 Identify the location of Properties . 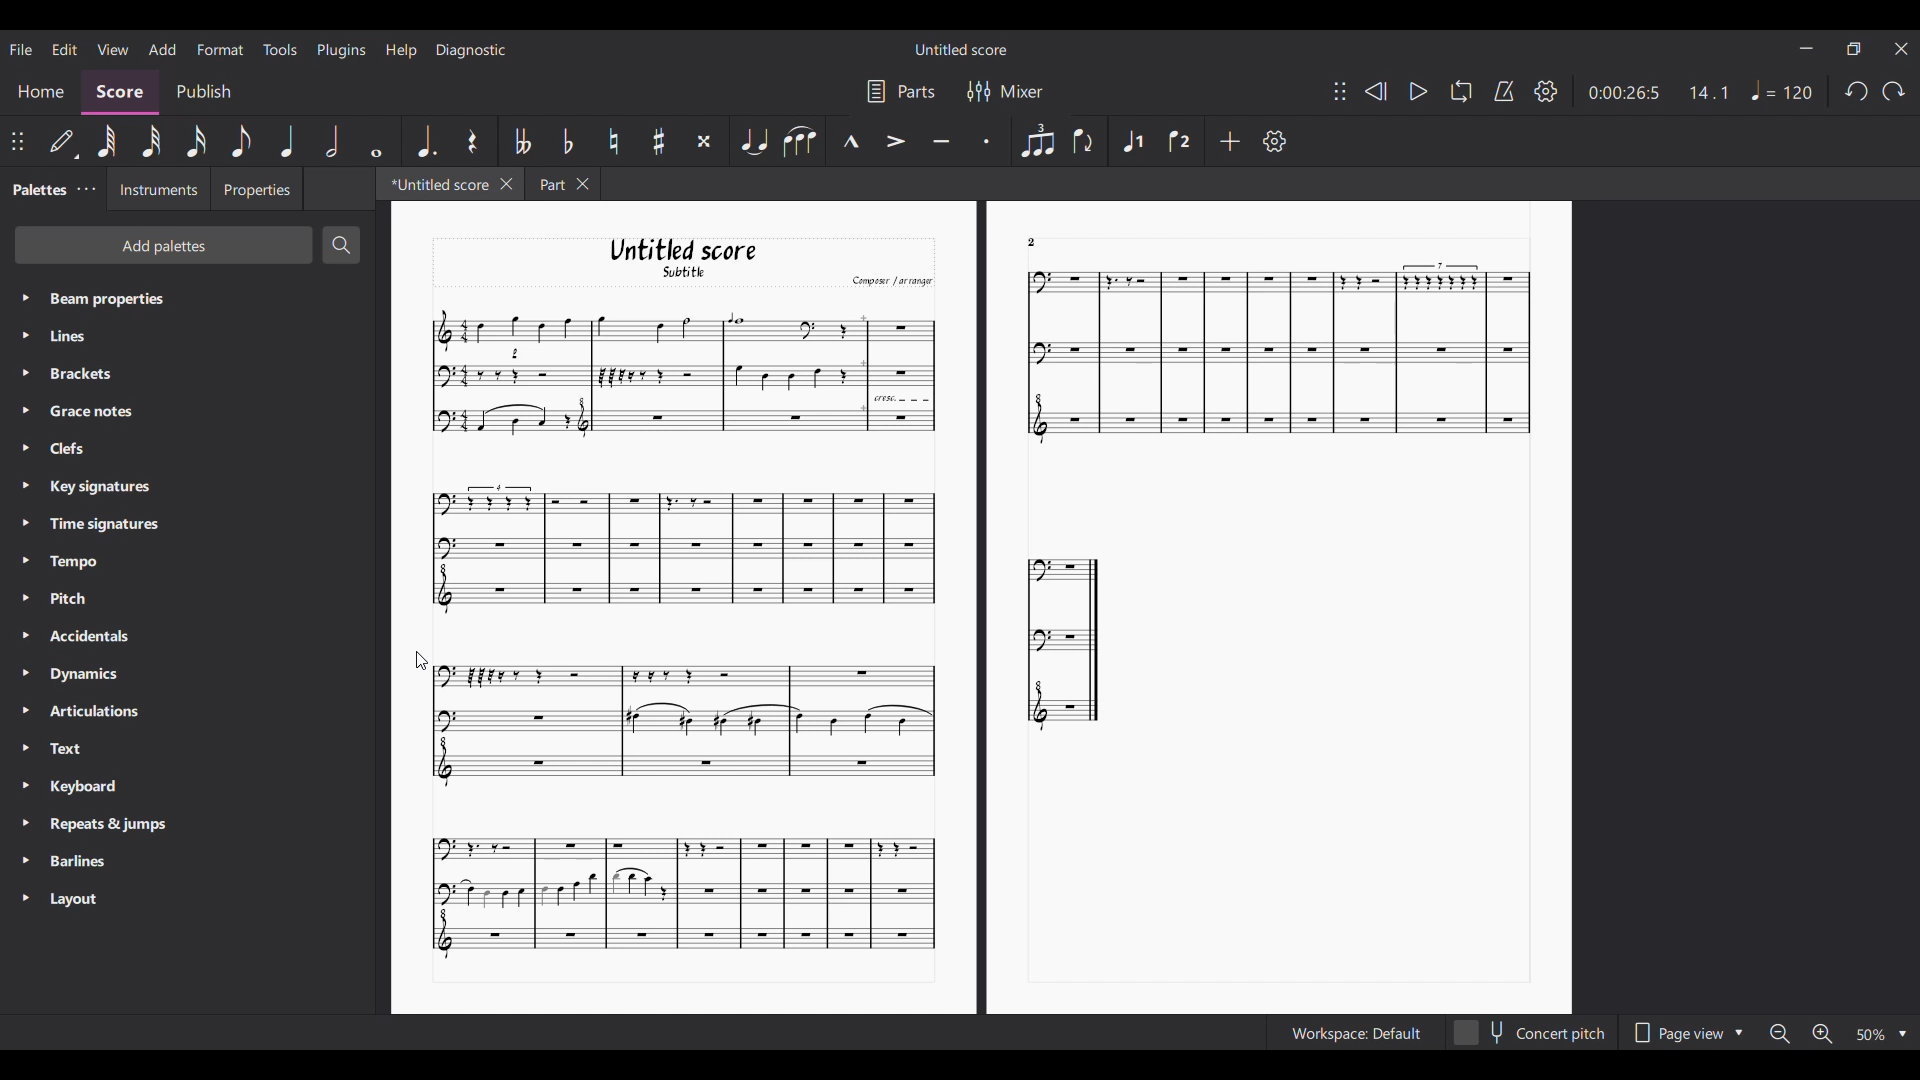
(256, 189).